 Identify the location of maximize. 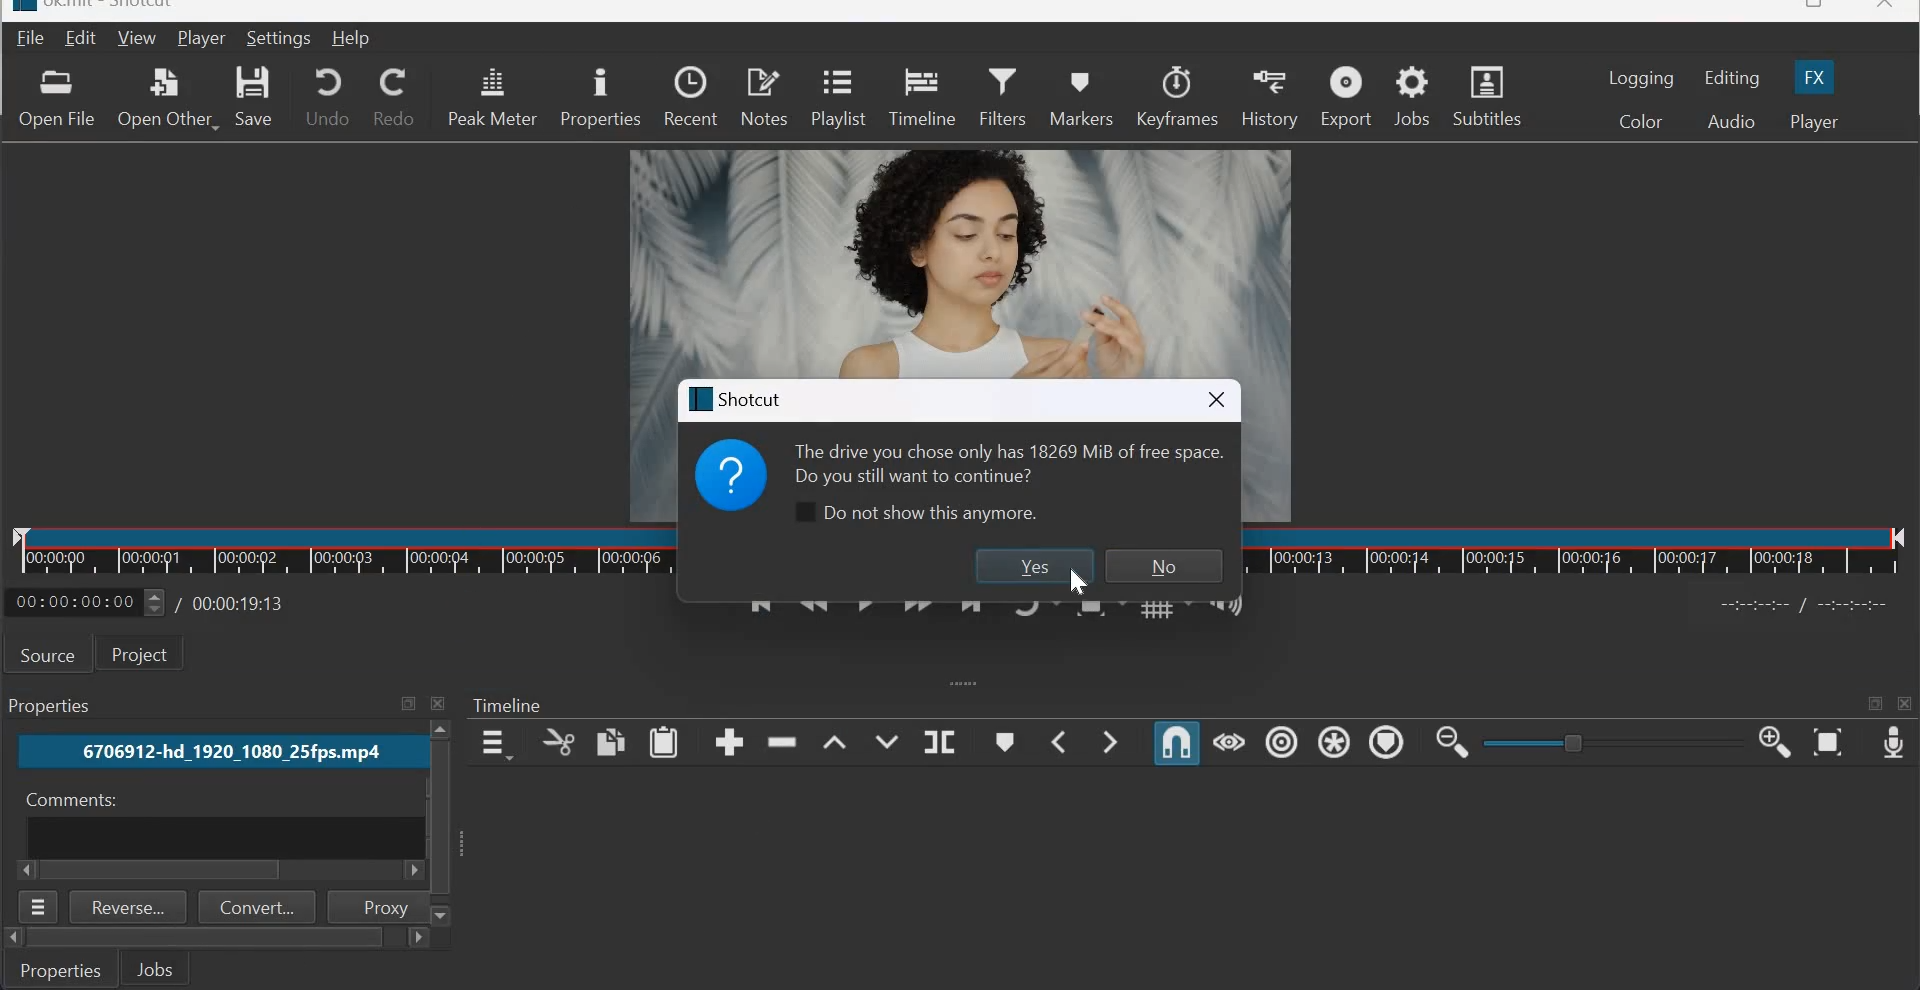
(1875, 706).